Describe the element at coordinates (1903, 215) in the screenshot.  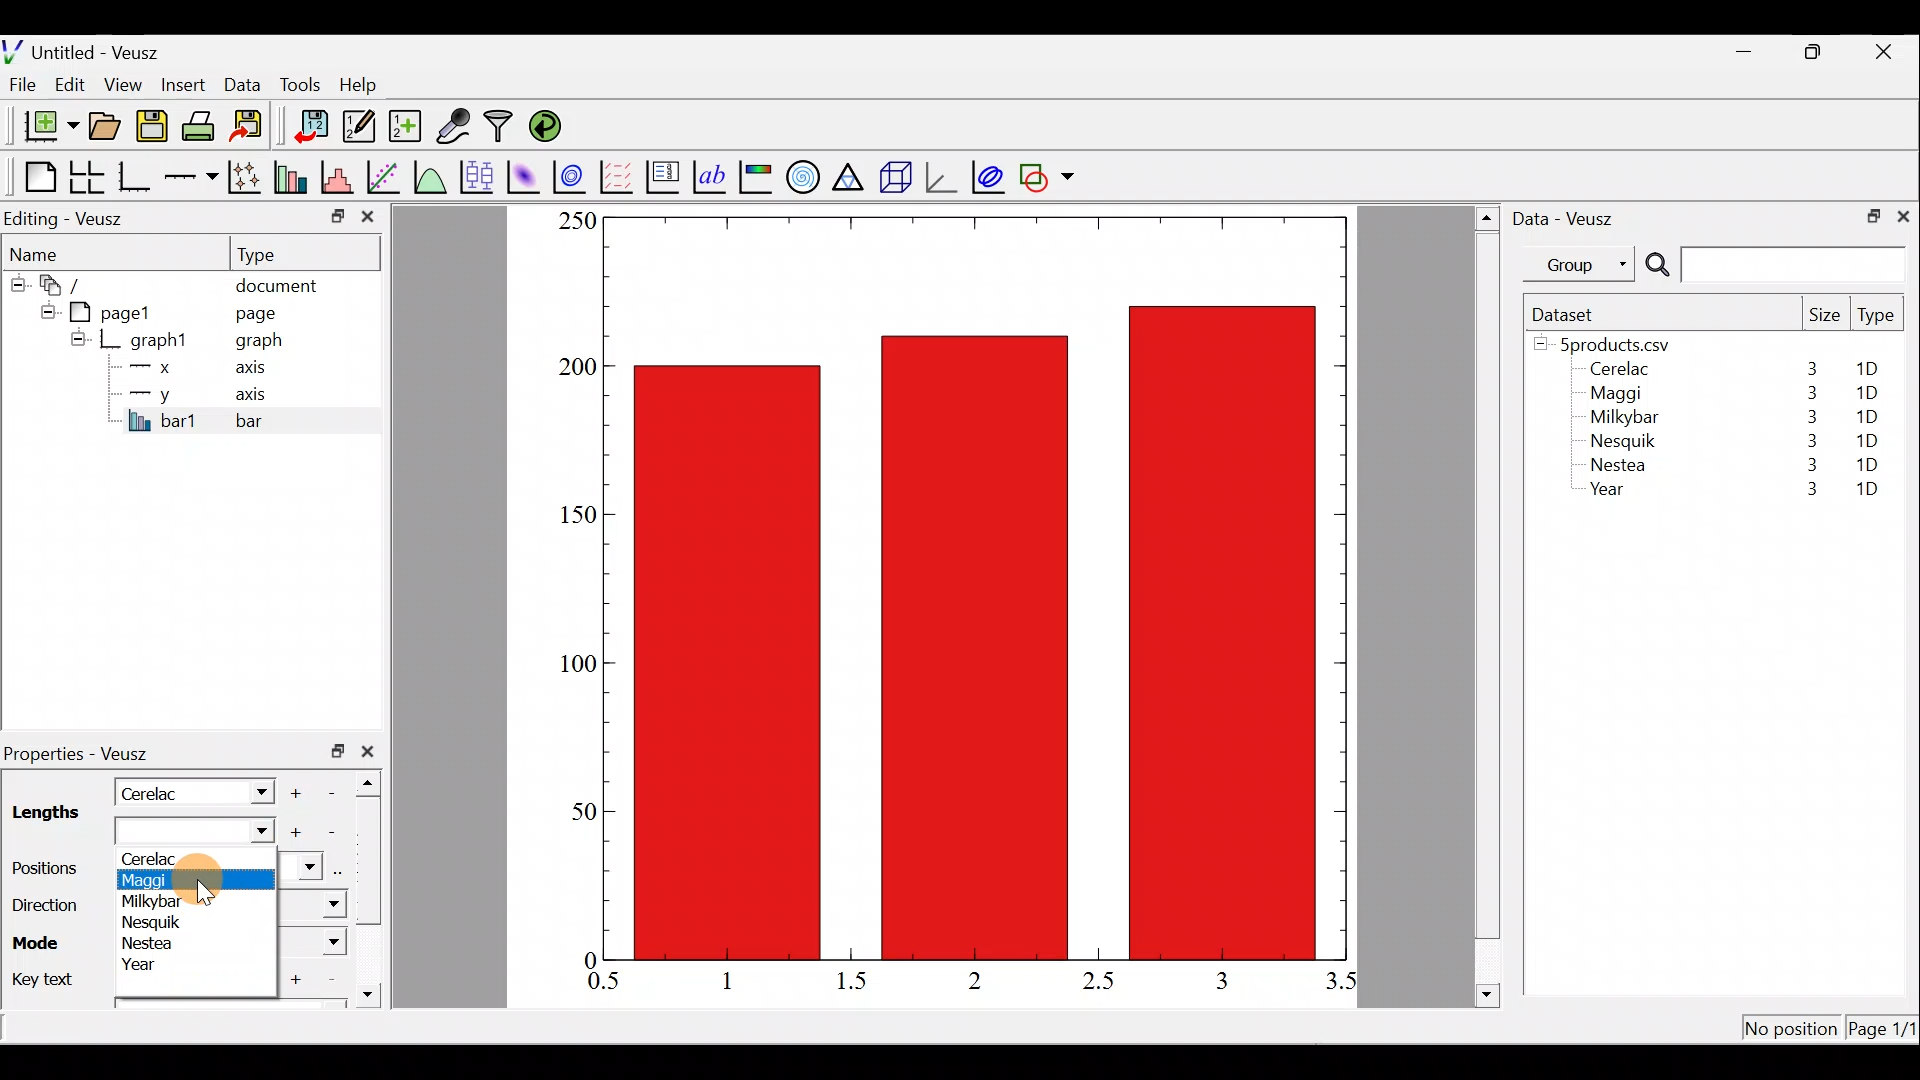
I see `close` at that location.